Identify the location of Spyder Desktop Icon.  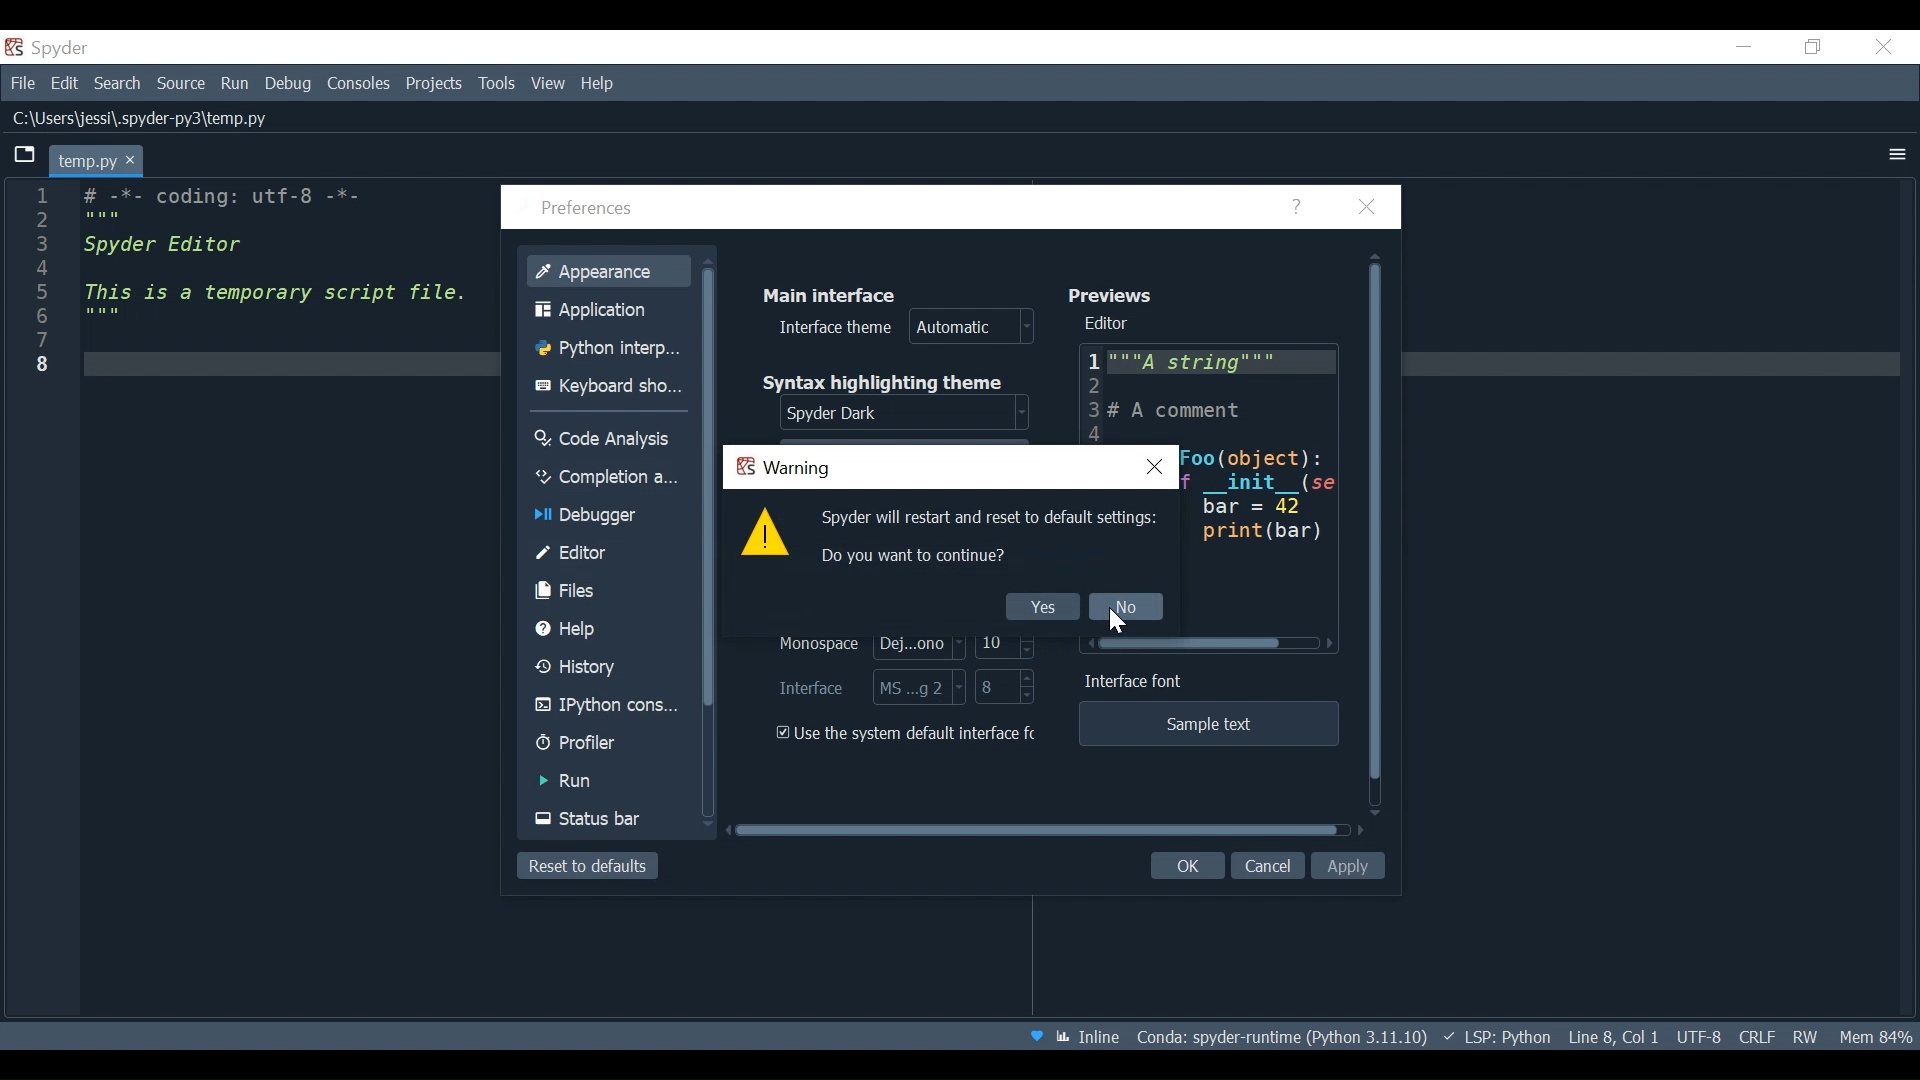
(51, 48).